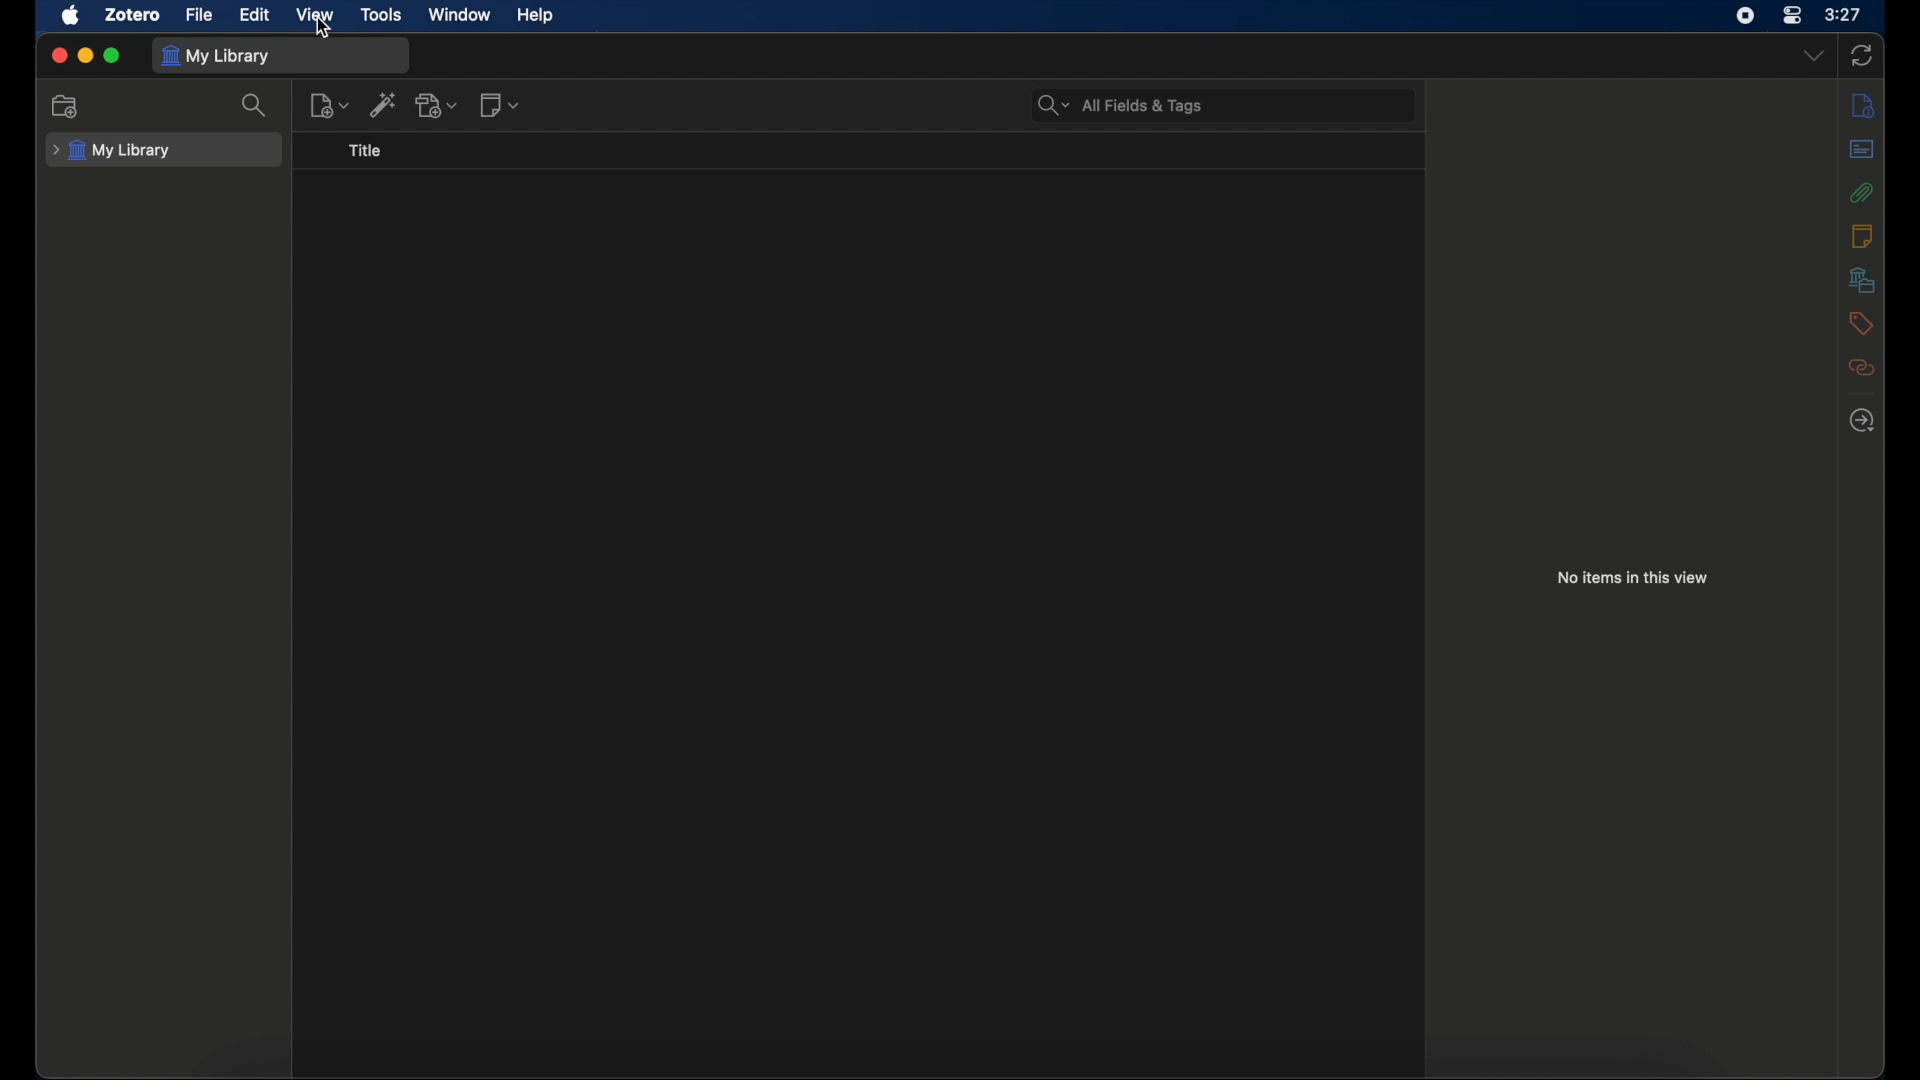  I want to click on control center, so click(1792, 15).